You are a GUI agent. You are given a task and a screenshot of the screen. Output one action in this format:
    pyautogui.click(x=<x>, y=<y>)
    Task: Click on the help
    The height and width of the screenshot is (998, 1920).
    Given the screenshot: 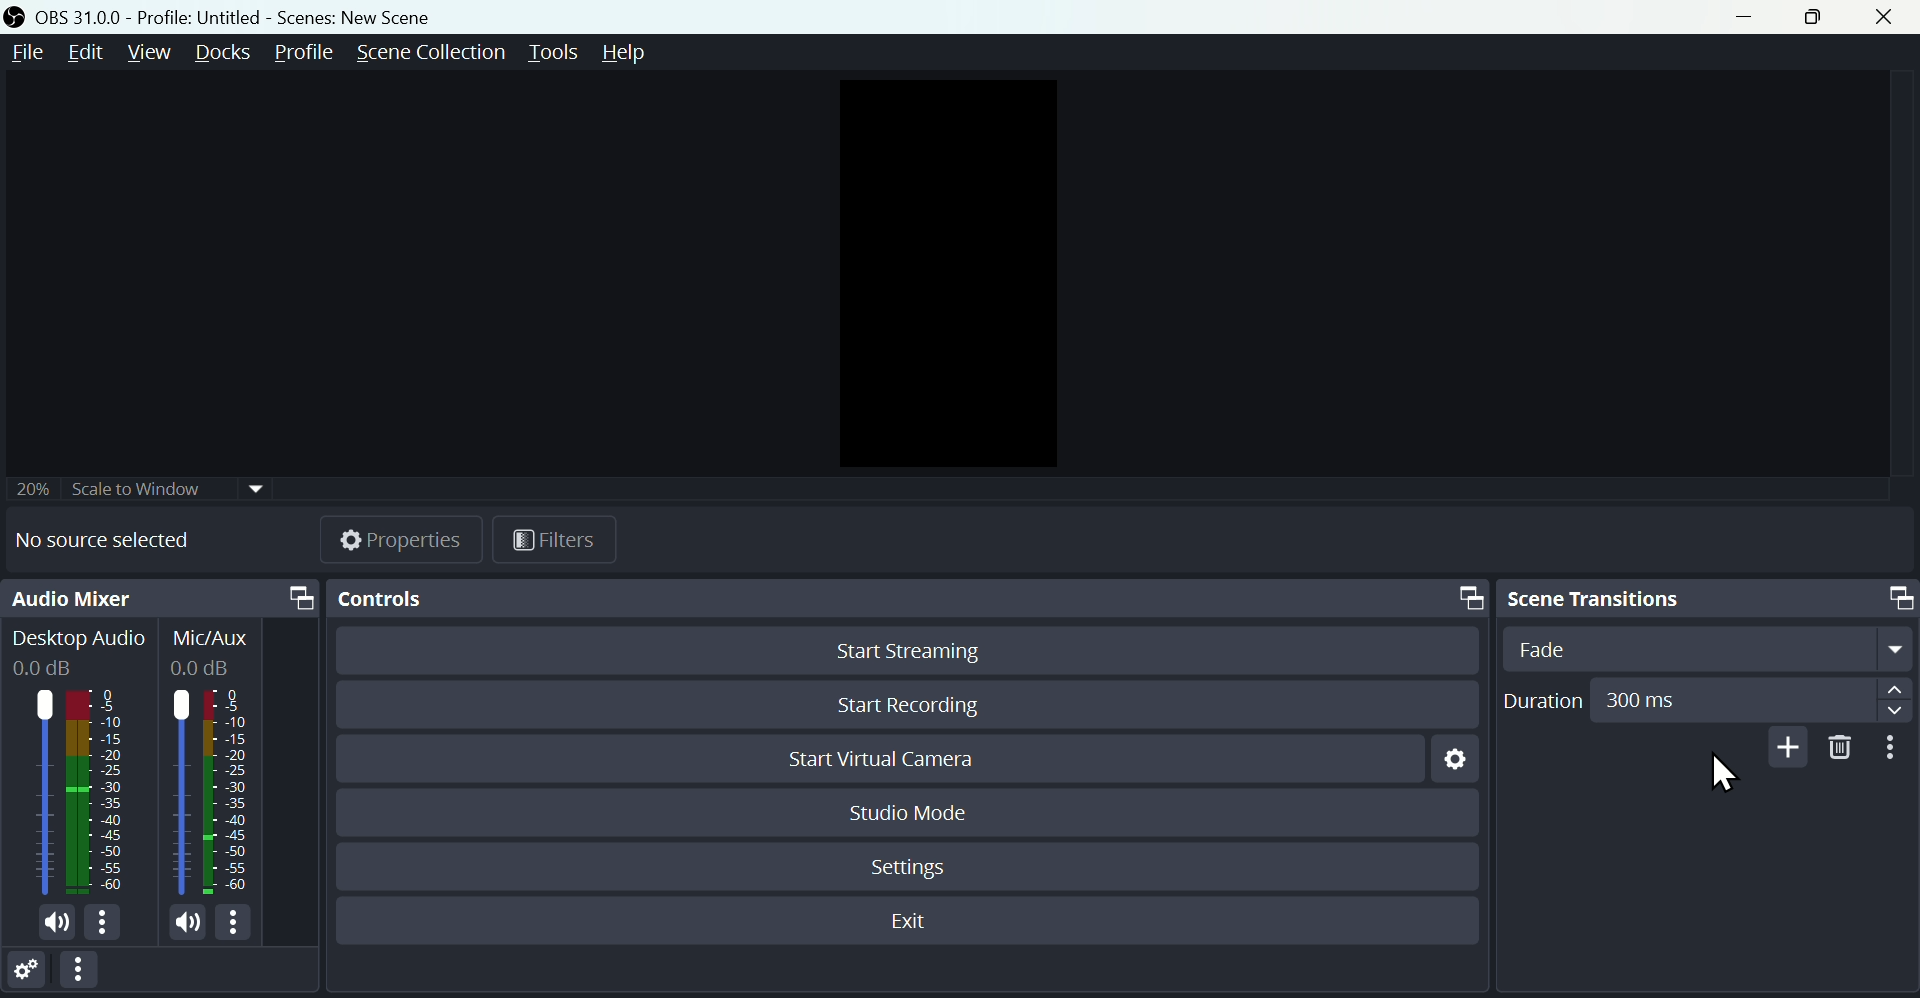 What is the action you would take?
    pyautogui.click(x=628, y=52)
    